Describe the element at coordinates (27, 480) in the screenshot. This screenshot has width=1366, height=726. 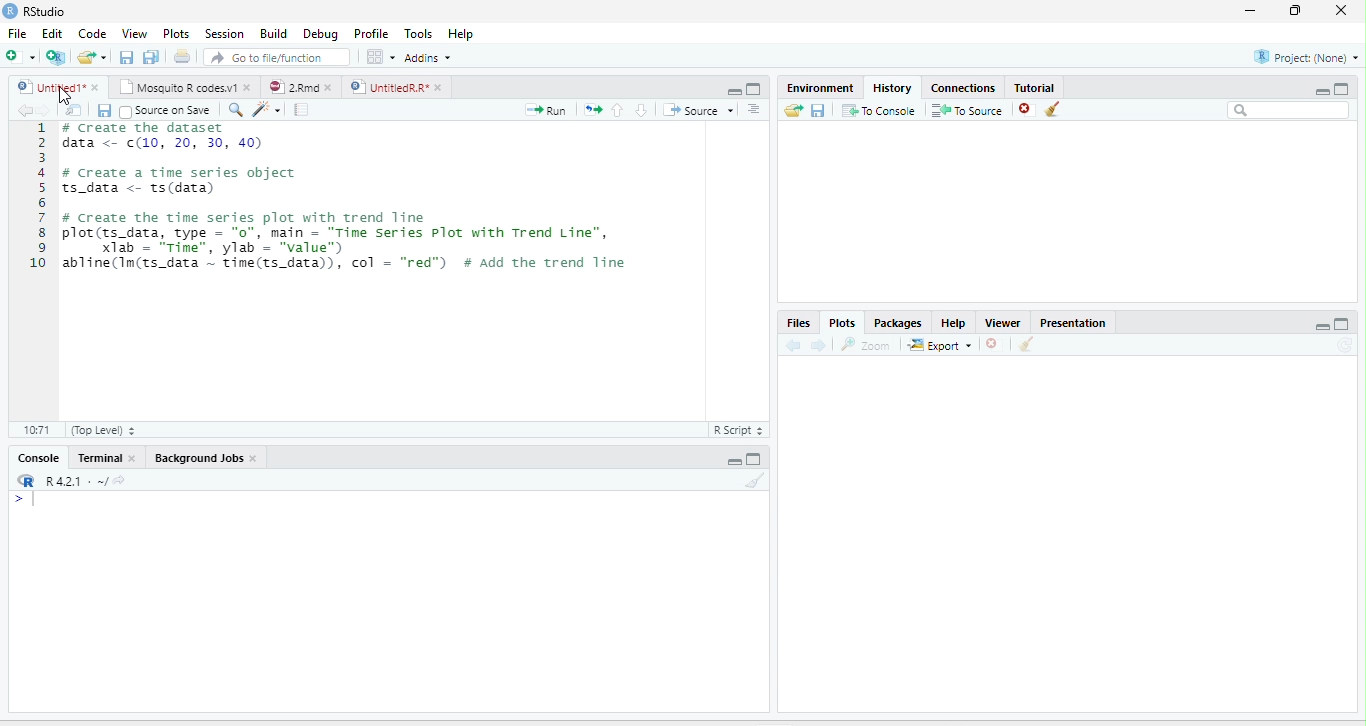
I see `R` at that location.